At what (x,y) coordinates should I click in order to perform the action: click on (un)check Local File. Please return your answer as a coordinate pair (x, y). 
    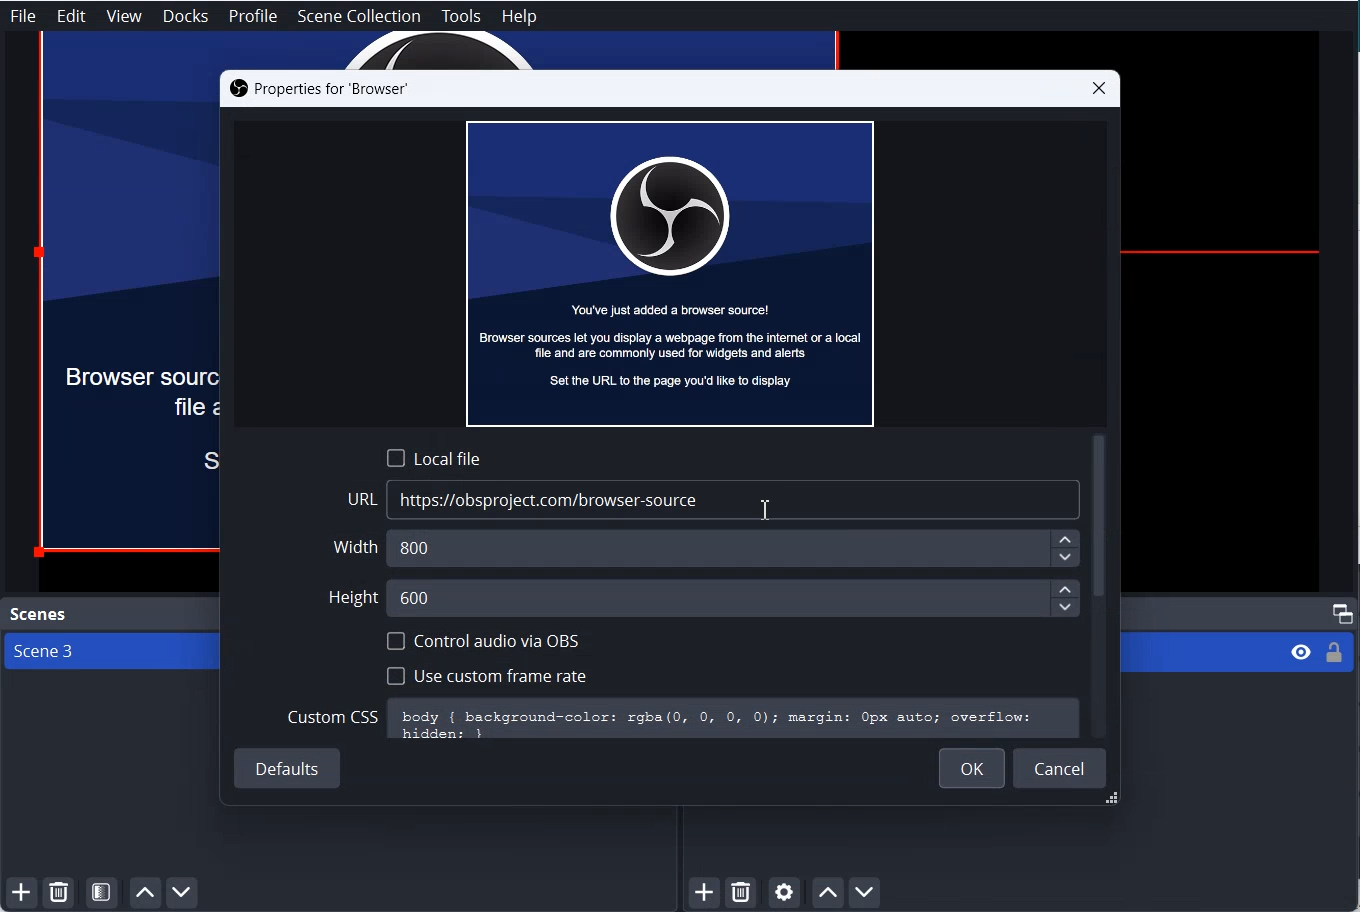
    Looking at the image, I should click on (434, 457).